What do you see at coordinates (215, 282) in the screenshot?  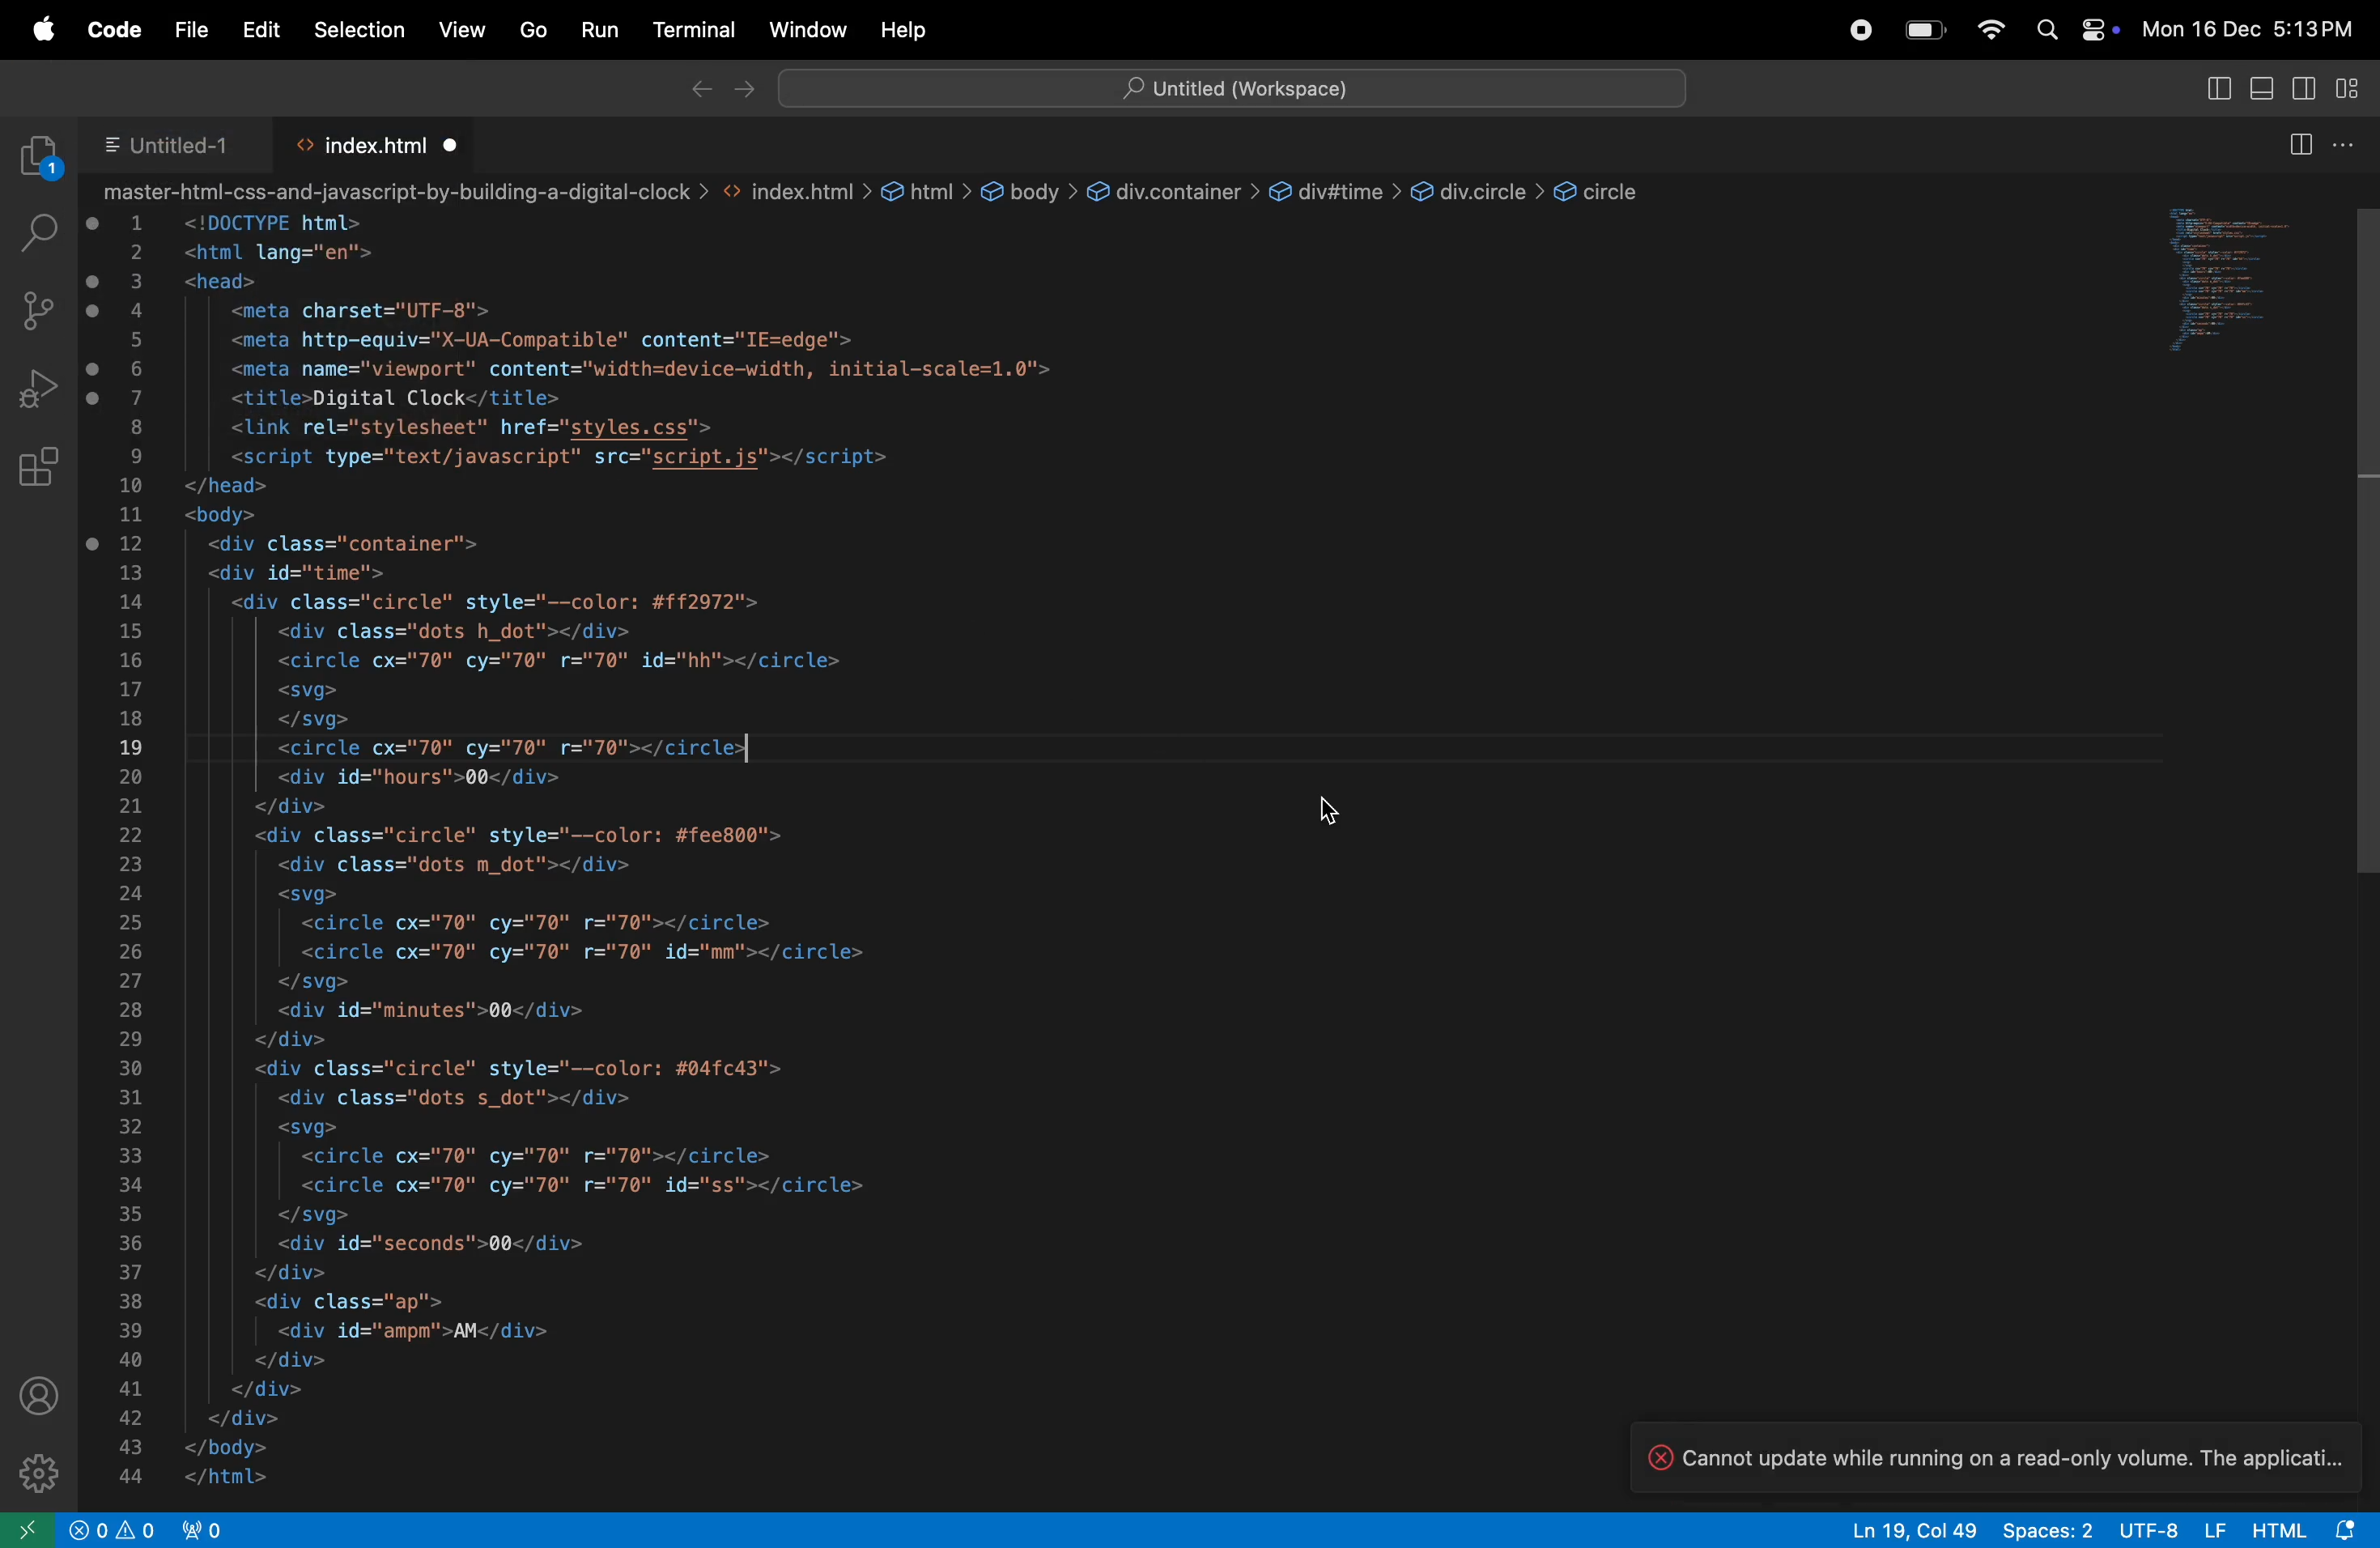 I see `<head>` at bounding box center [215, 282].